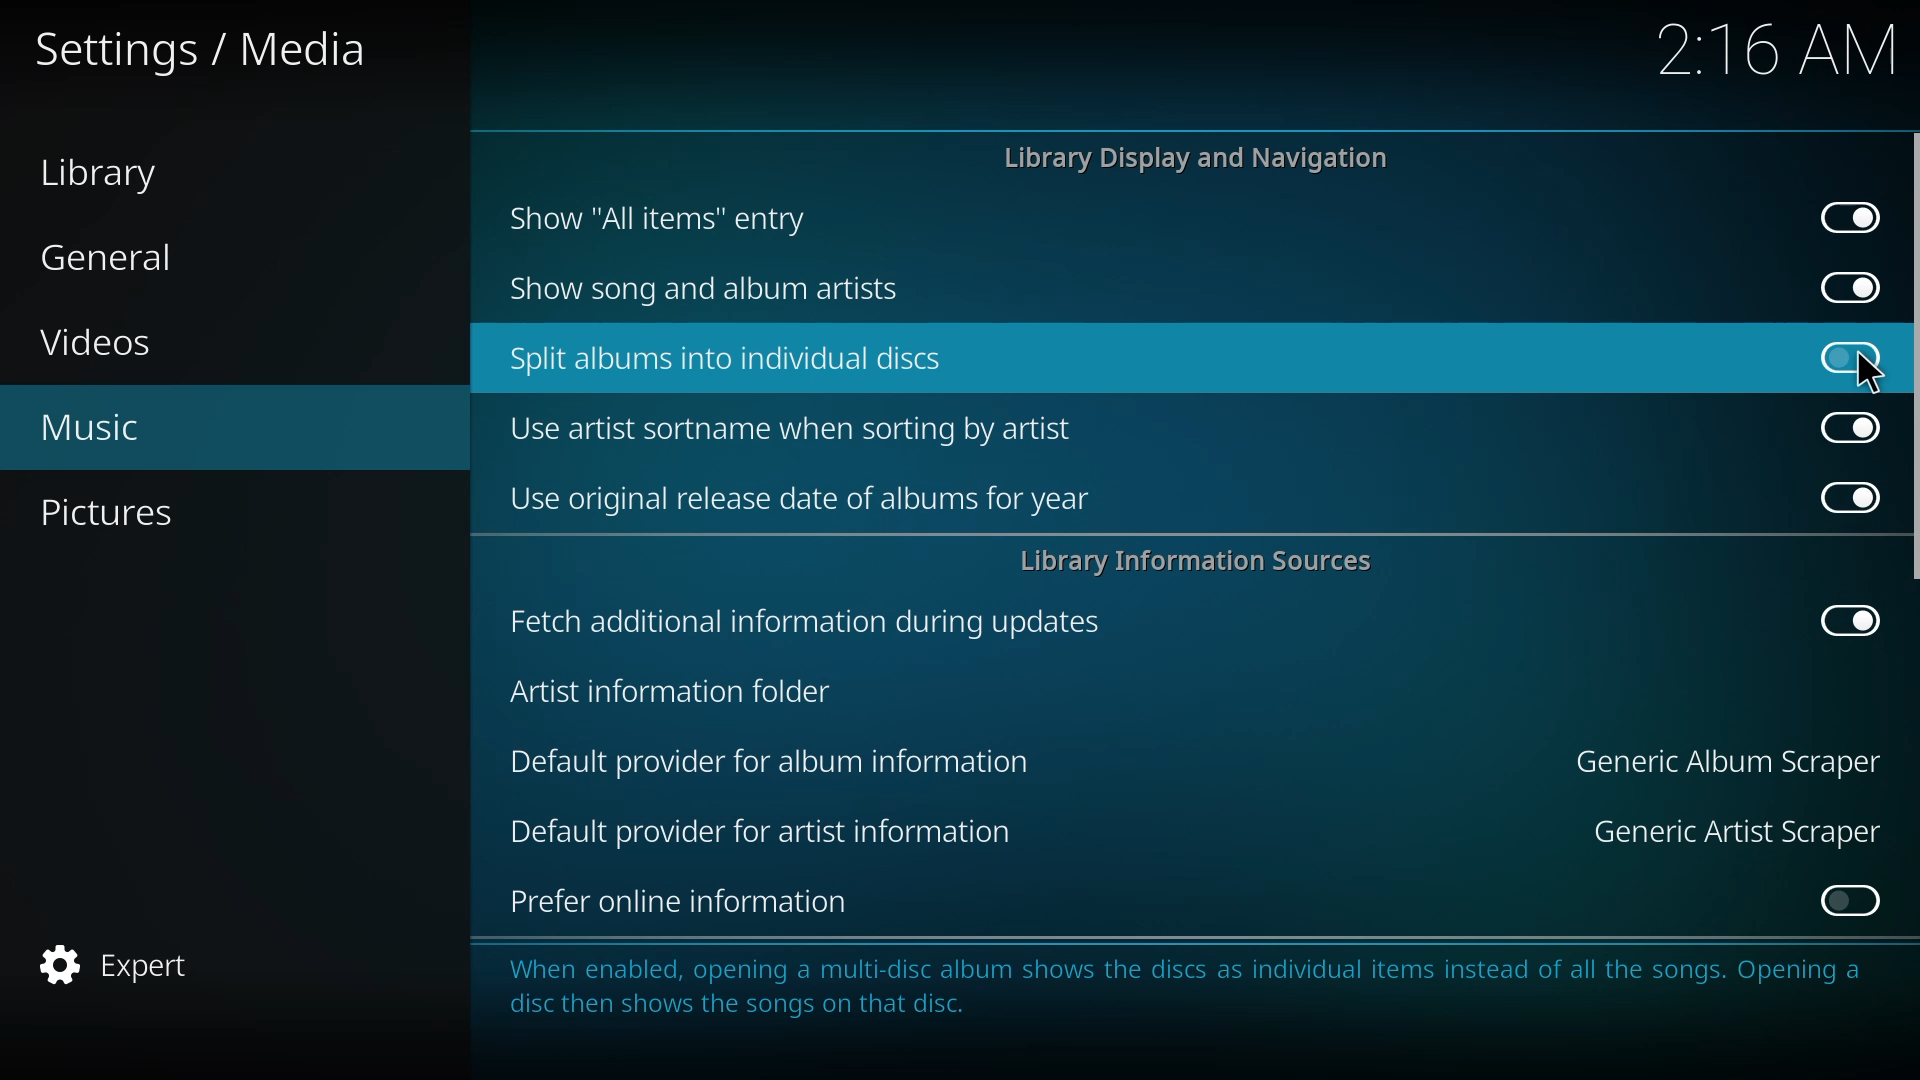 The height and width of the screenshot is (1080, 1920). Describe the element at coordinates (676, 904) in the screenshot. I see `prefer online information` at that location.